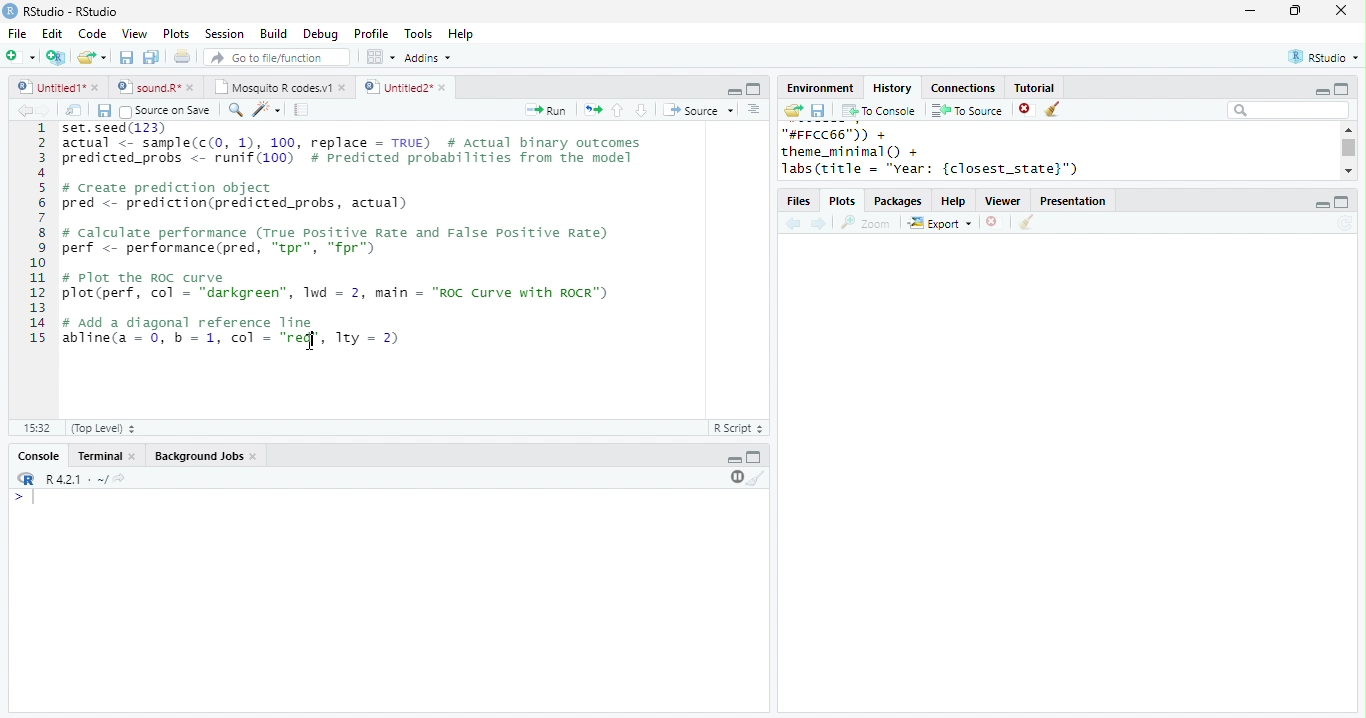 The width and height of the screenshot is (1366, 718). Describe the element at coordinates (92, 57) in the screenshot. I see `open file` at that location.